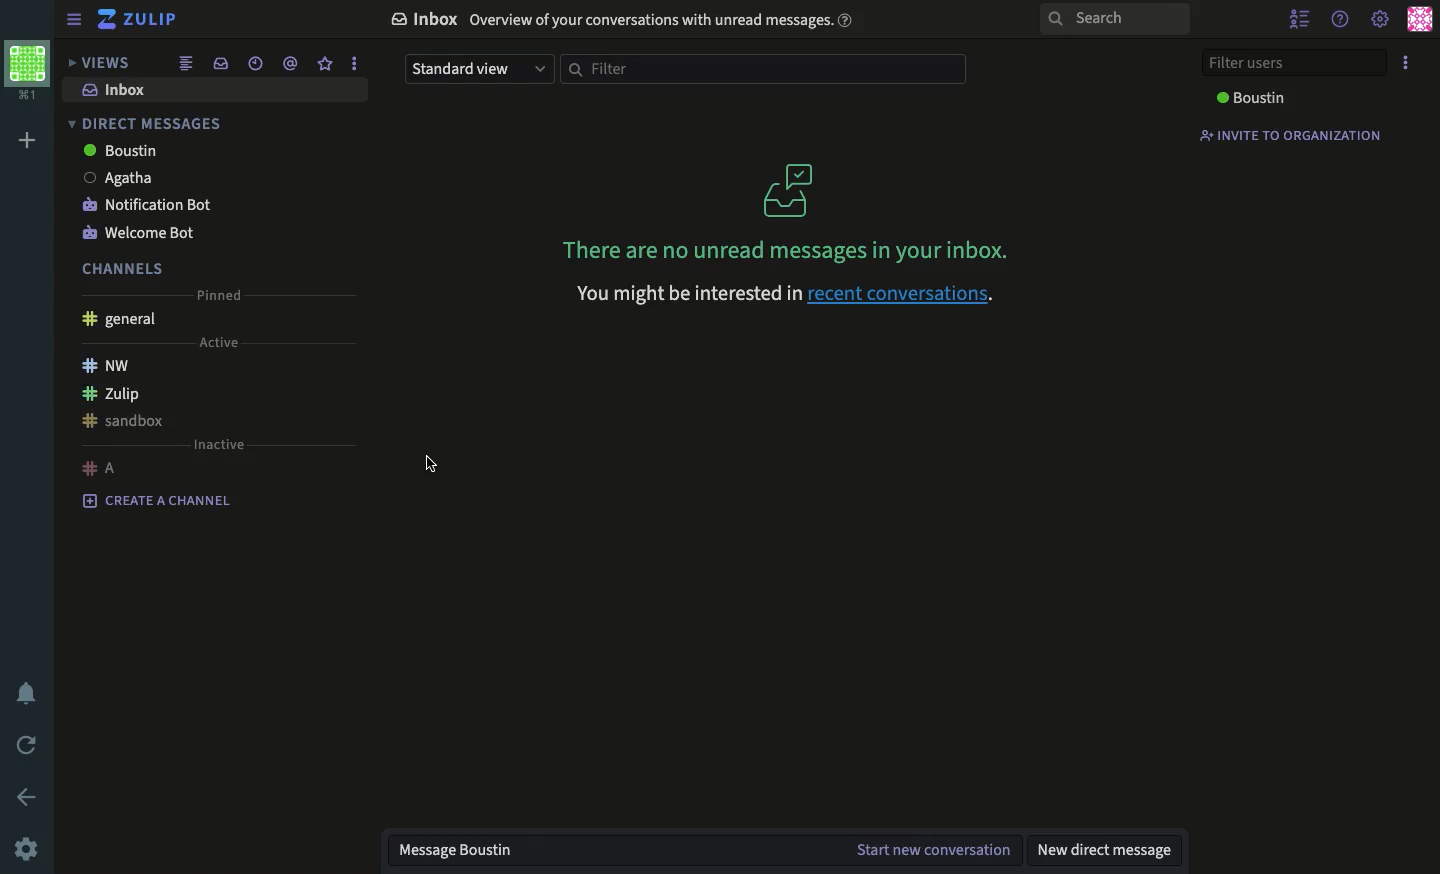 The height and width of the screenshot is (874, 1440). Describe the element at coordinates (24, 747) in the screenshot. I see `refresh` at that location.